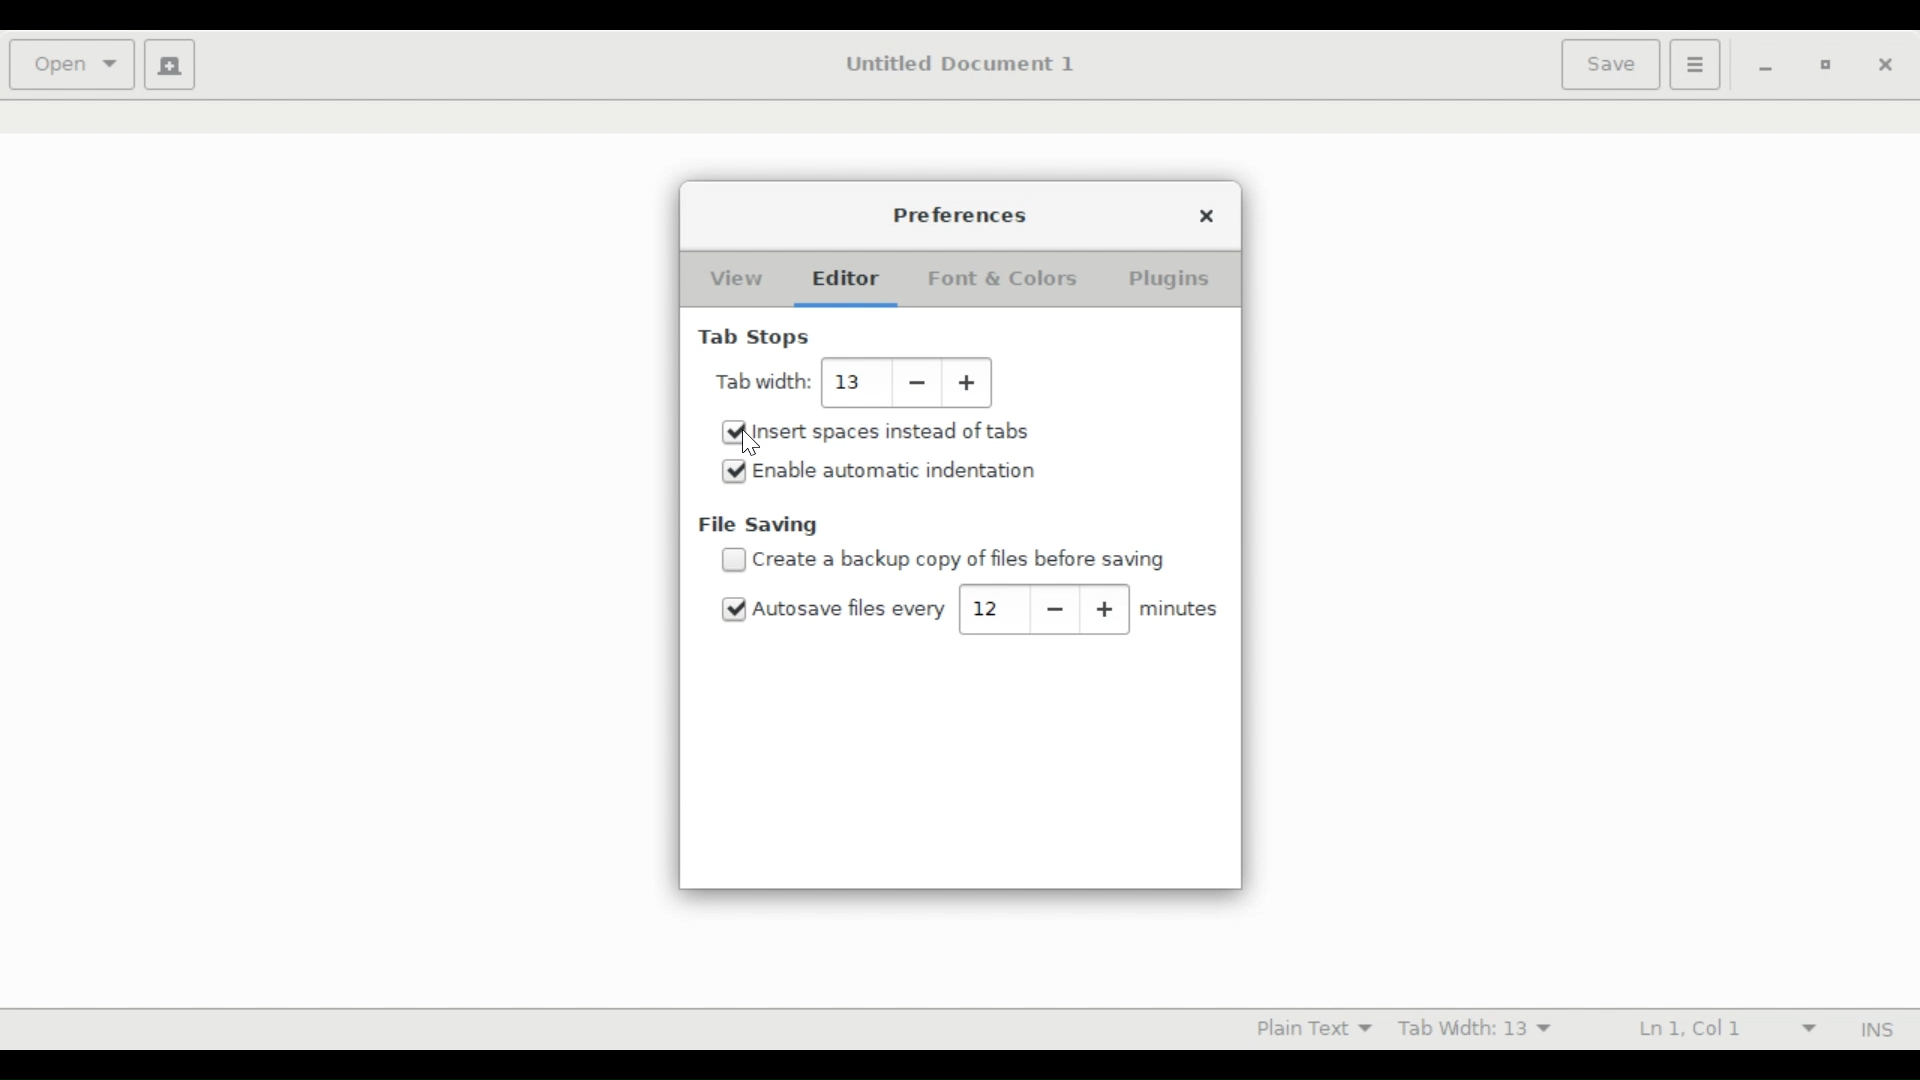 The image size is (1920, 1080). What do you see at coordinates (970, 560) in the screenshot?
I see `(un)check Create backup copy of files before saving` at bounding box center [970, 560].